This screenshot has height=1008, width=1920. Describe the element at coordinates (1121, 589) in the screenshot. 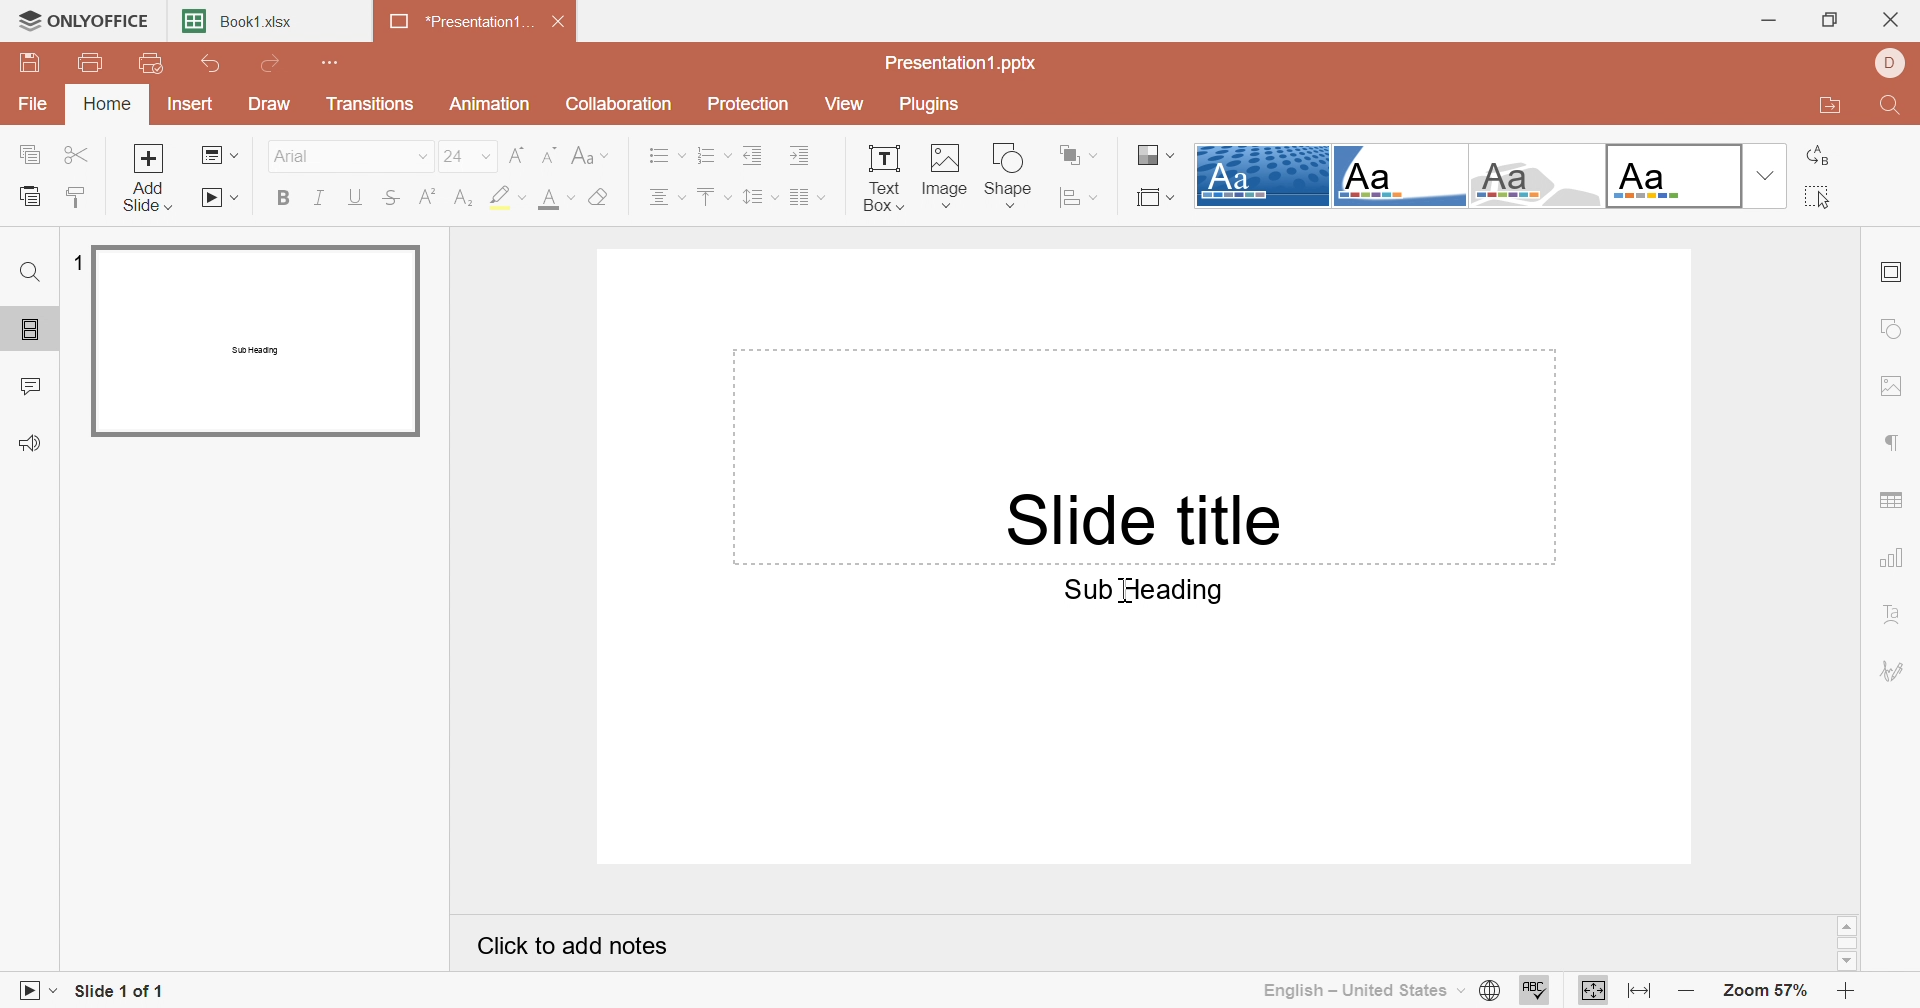

I see `Cursor` at that location.